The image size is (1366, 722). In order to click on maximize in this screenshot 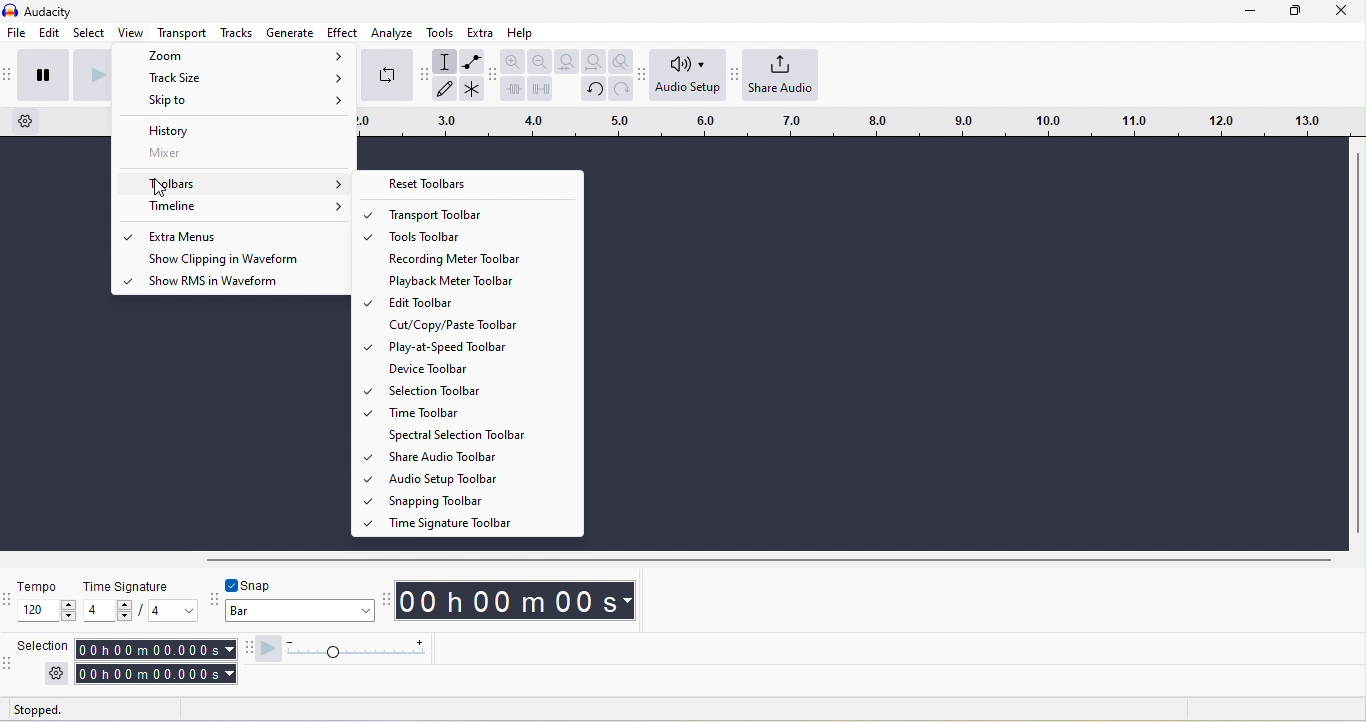, I will do `click(1295, 11)`.